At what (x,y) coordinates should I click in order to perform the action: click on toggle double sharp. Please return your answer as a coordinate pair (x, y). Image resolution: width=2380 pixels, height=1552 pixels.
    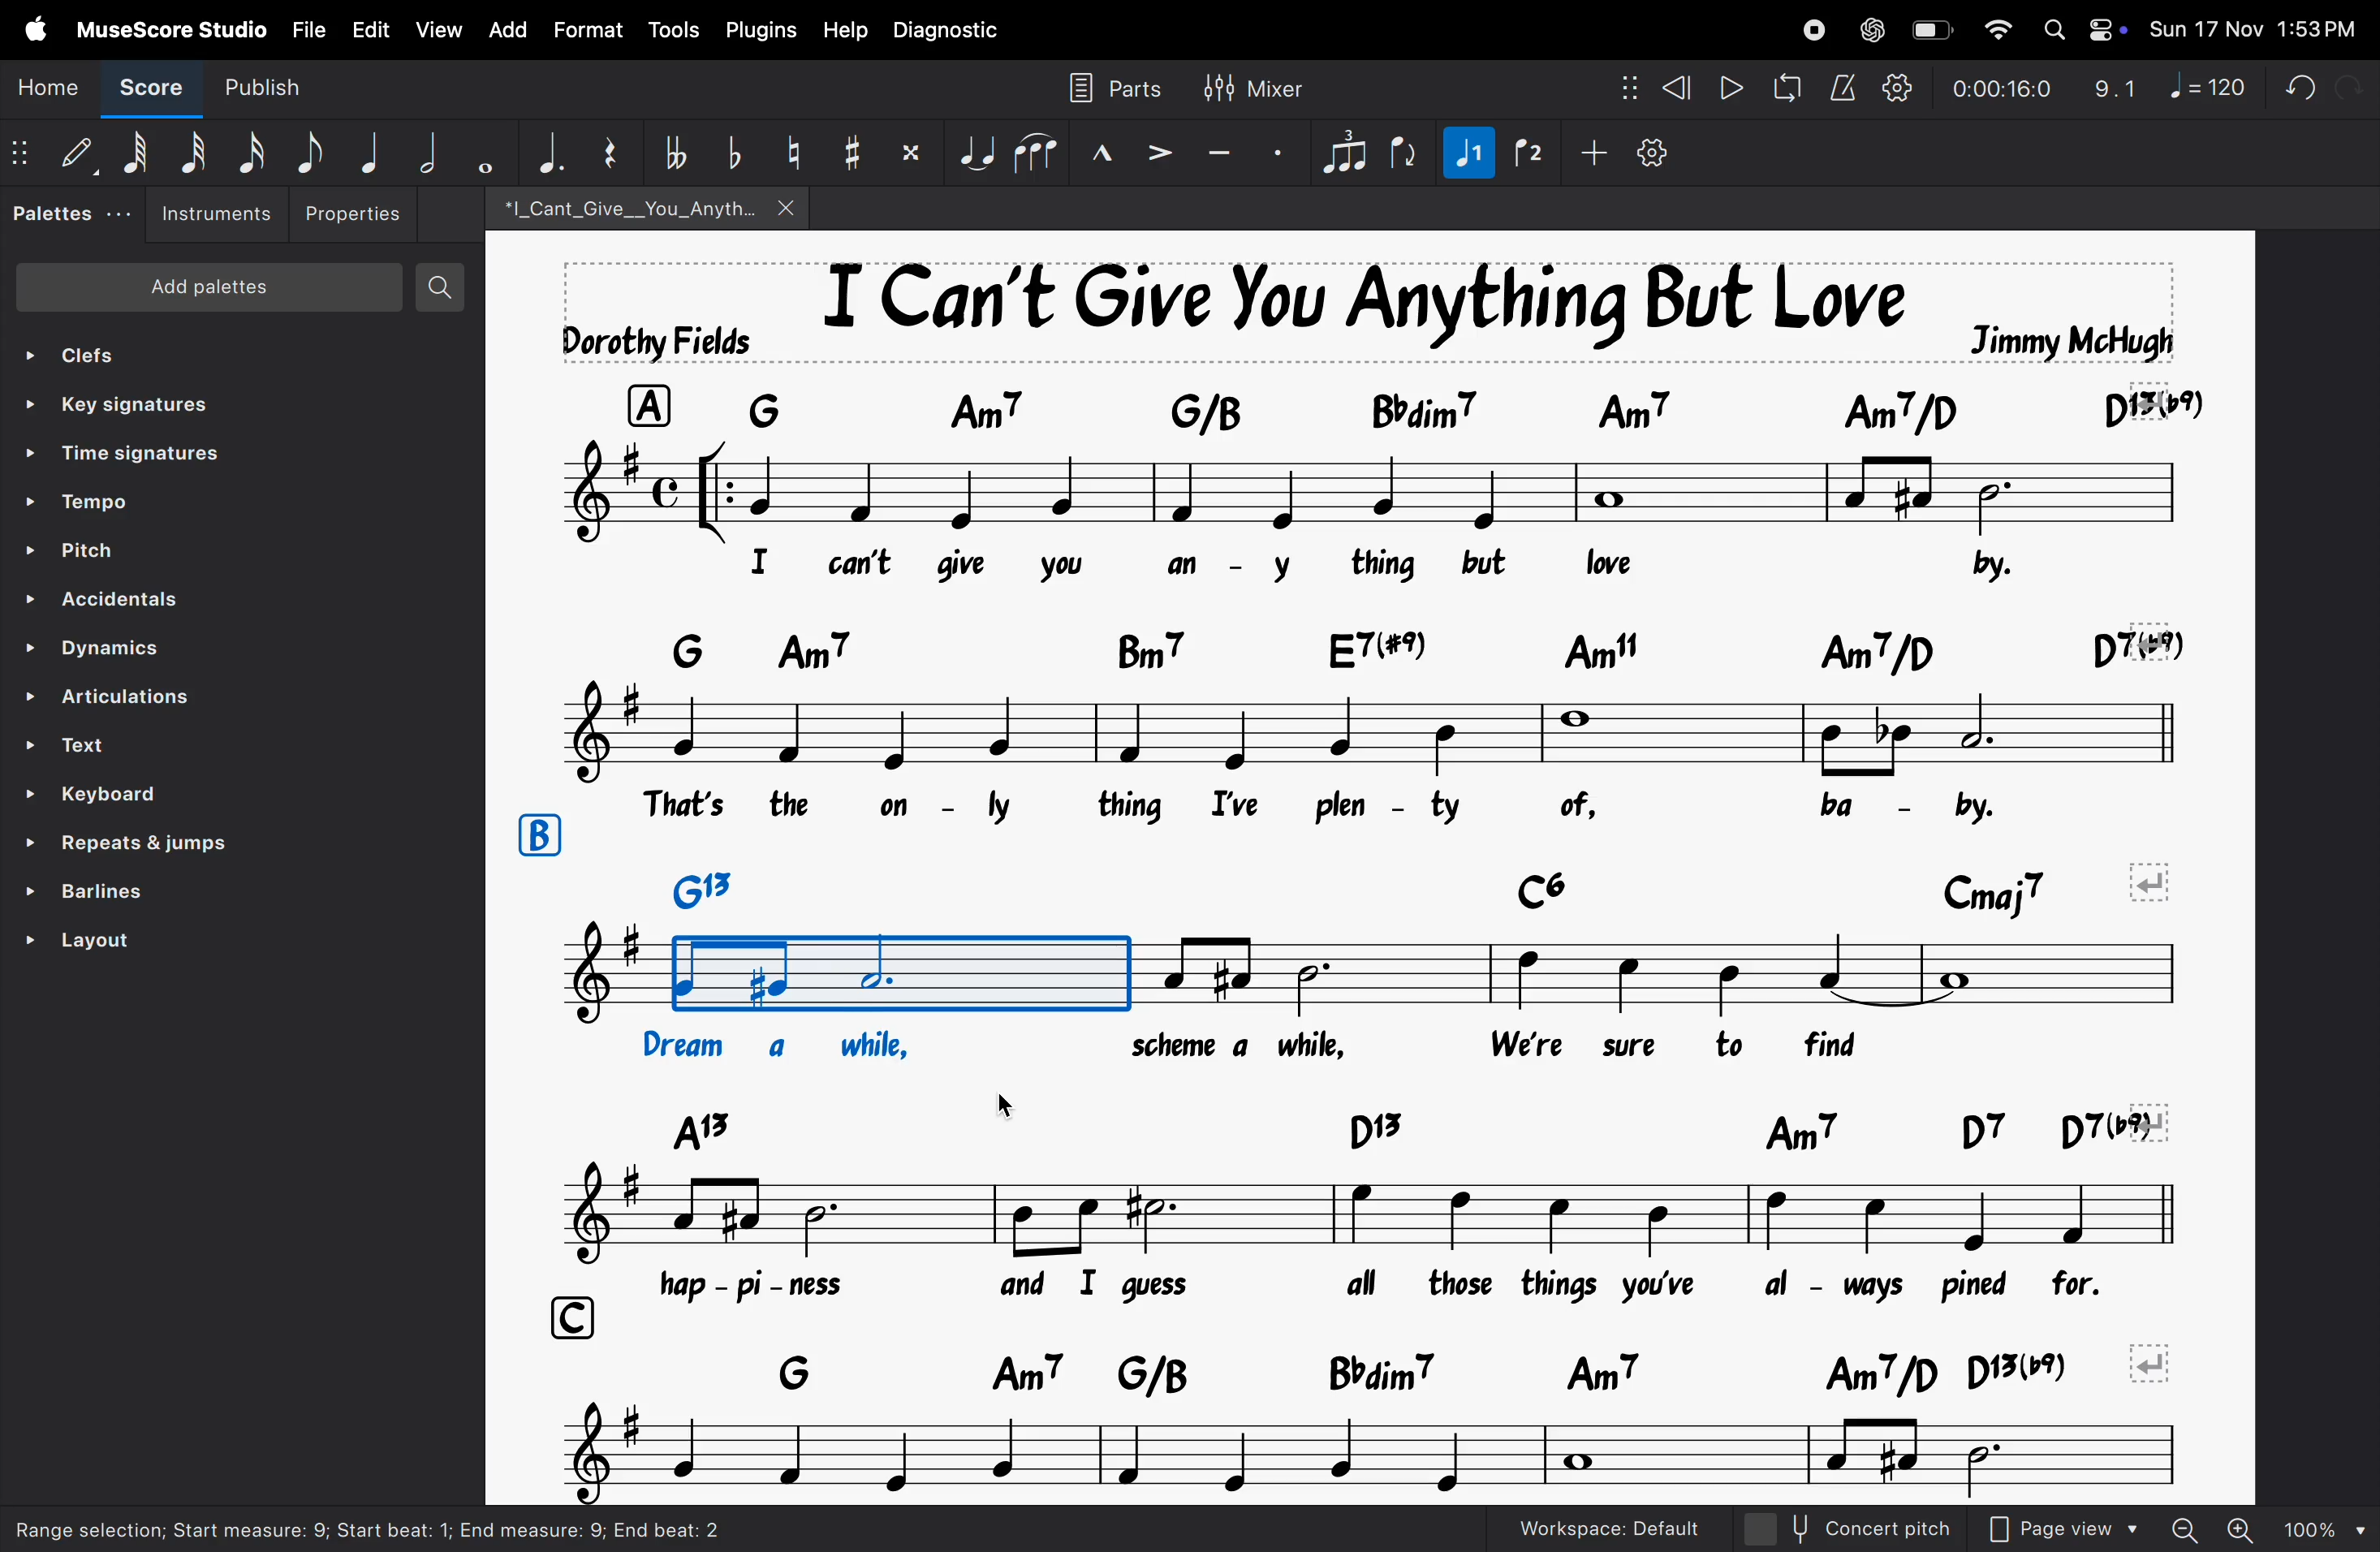
    Looking at the image, I should click on (911, 152).